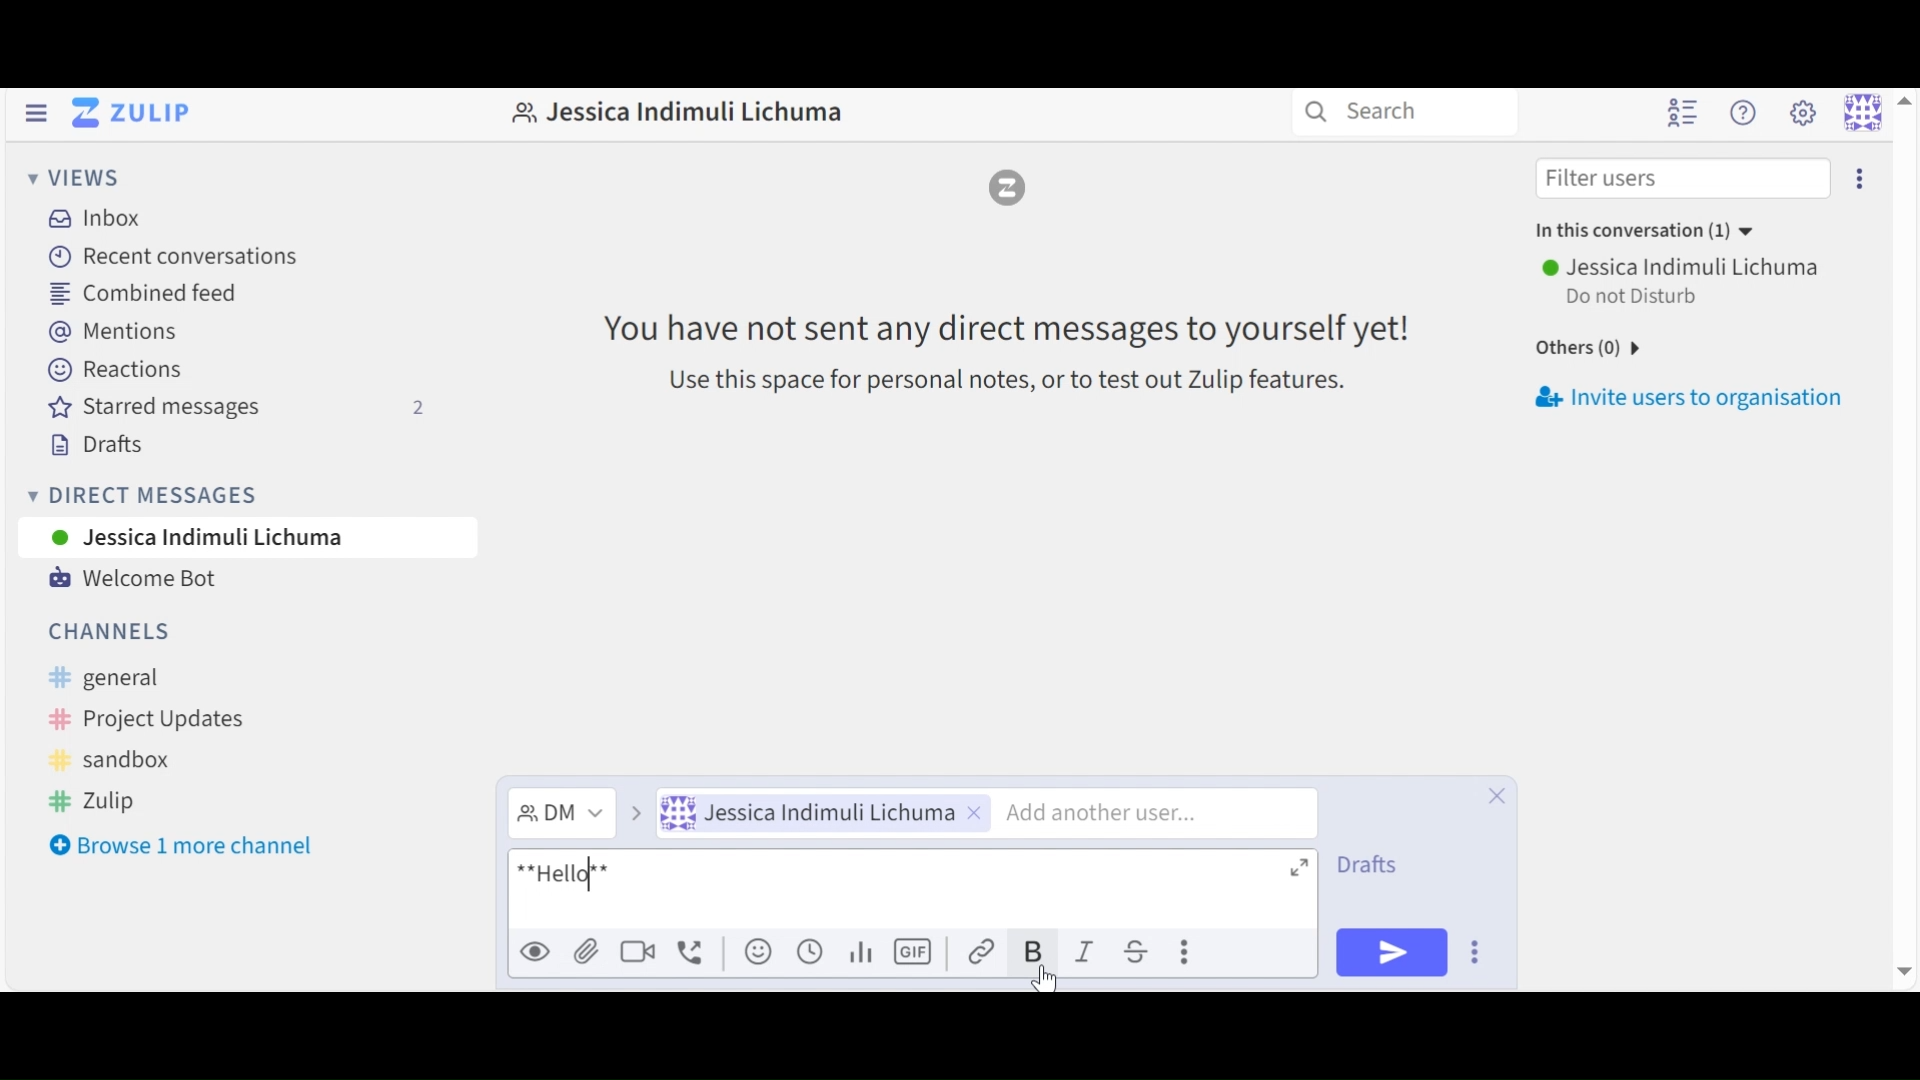  I want to click on Add poll, so click(862, 950).